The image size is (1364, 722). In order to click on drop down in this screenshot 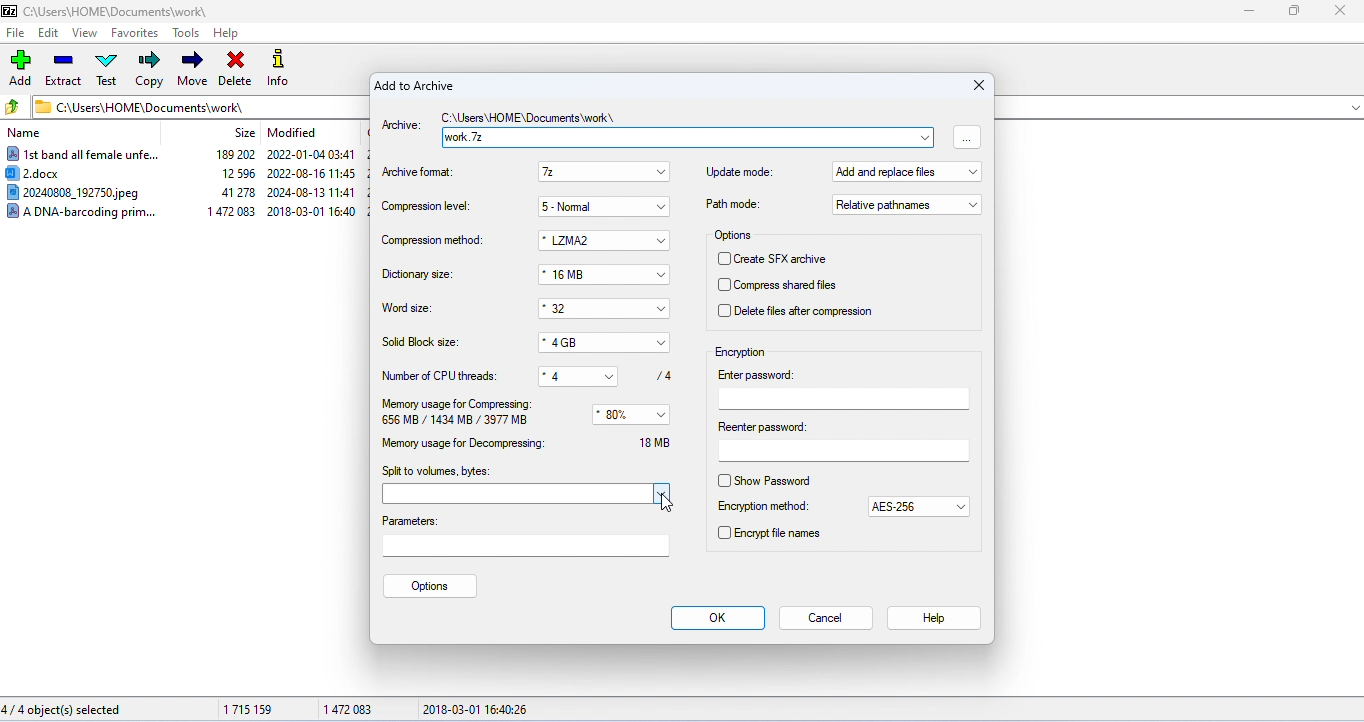, I will do `click(616, 374)`.